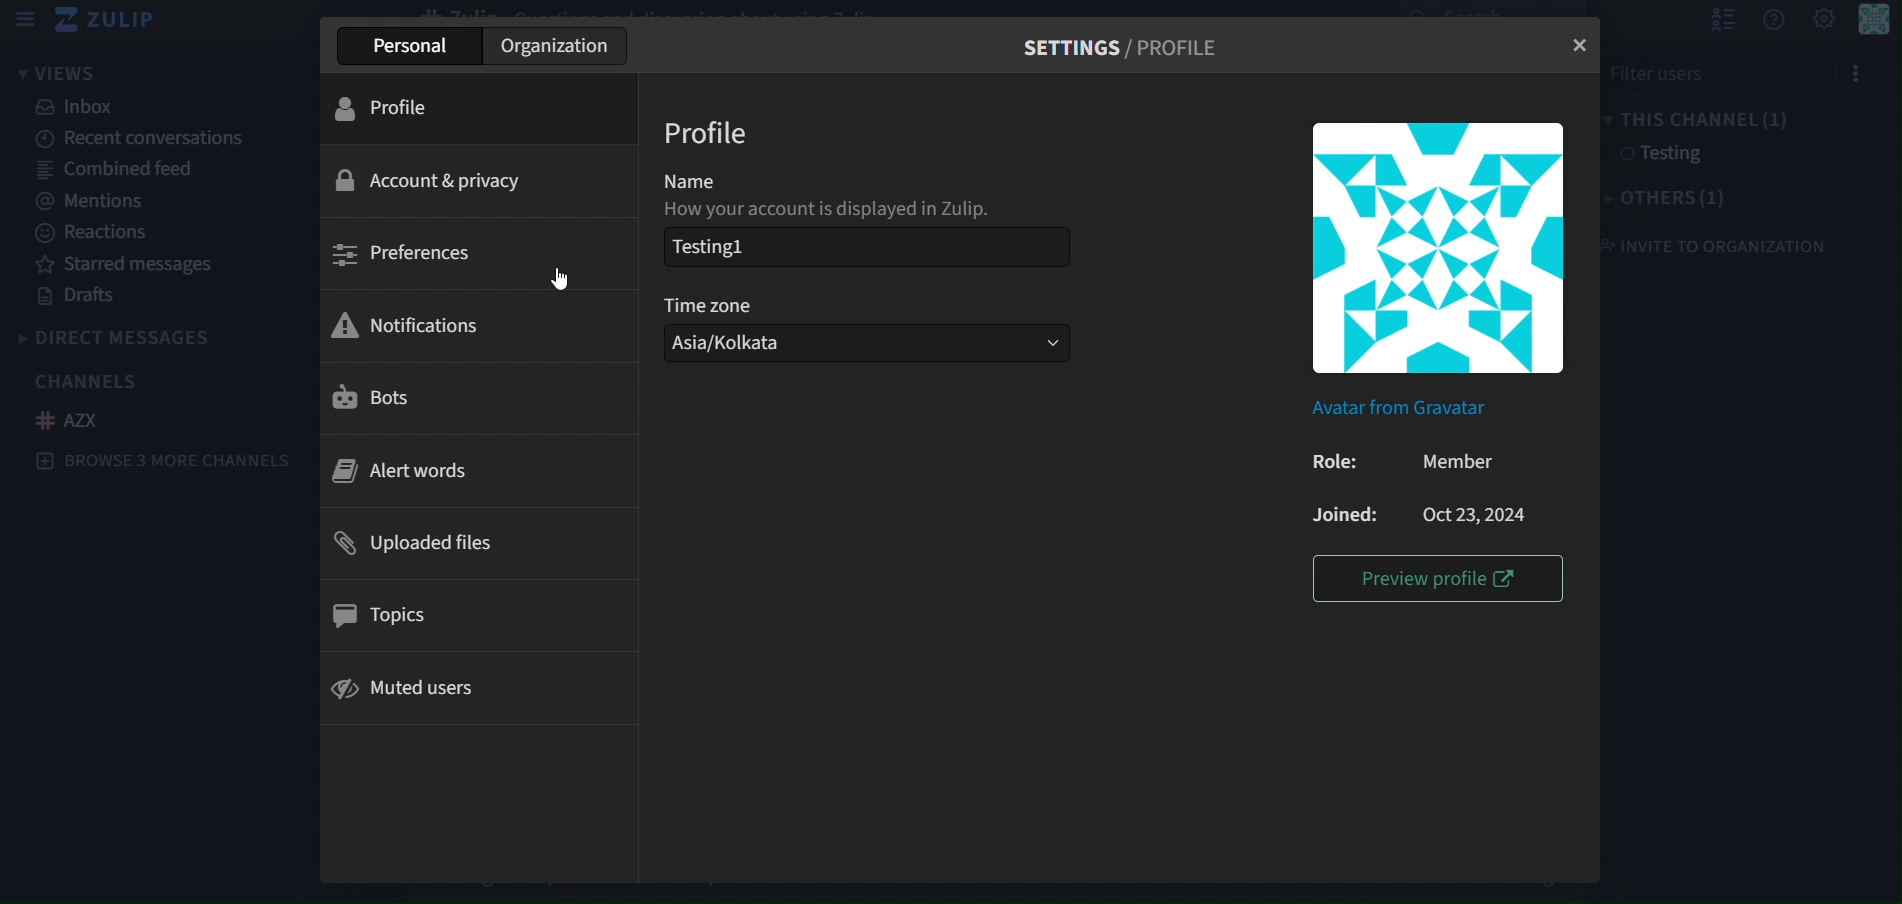 This screenshot has width=1902, height=904. I want to click on testing1, so click(865, 245).